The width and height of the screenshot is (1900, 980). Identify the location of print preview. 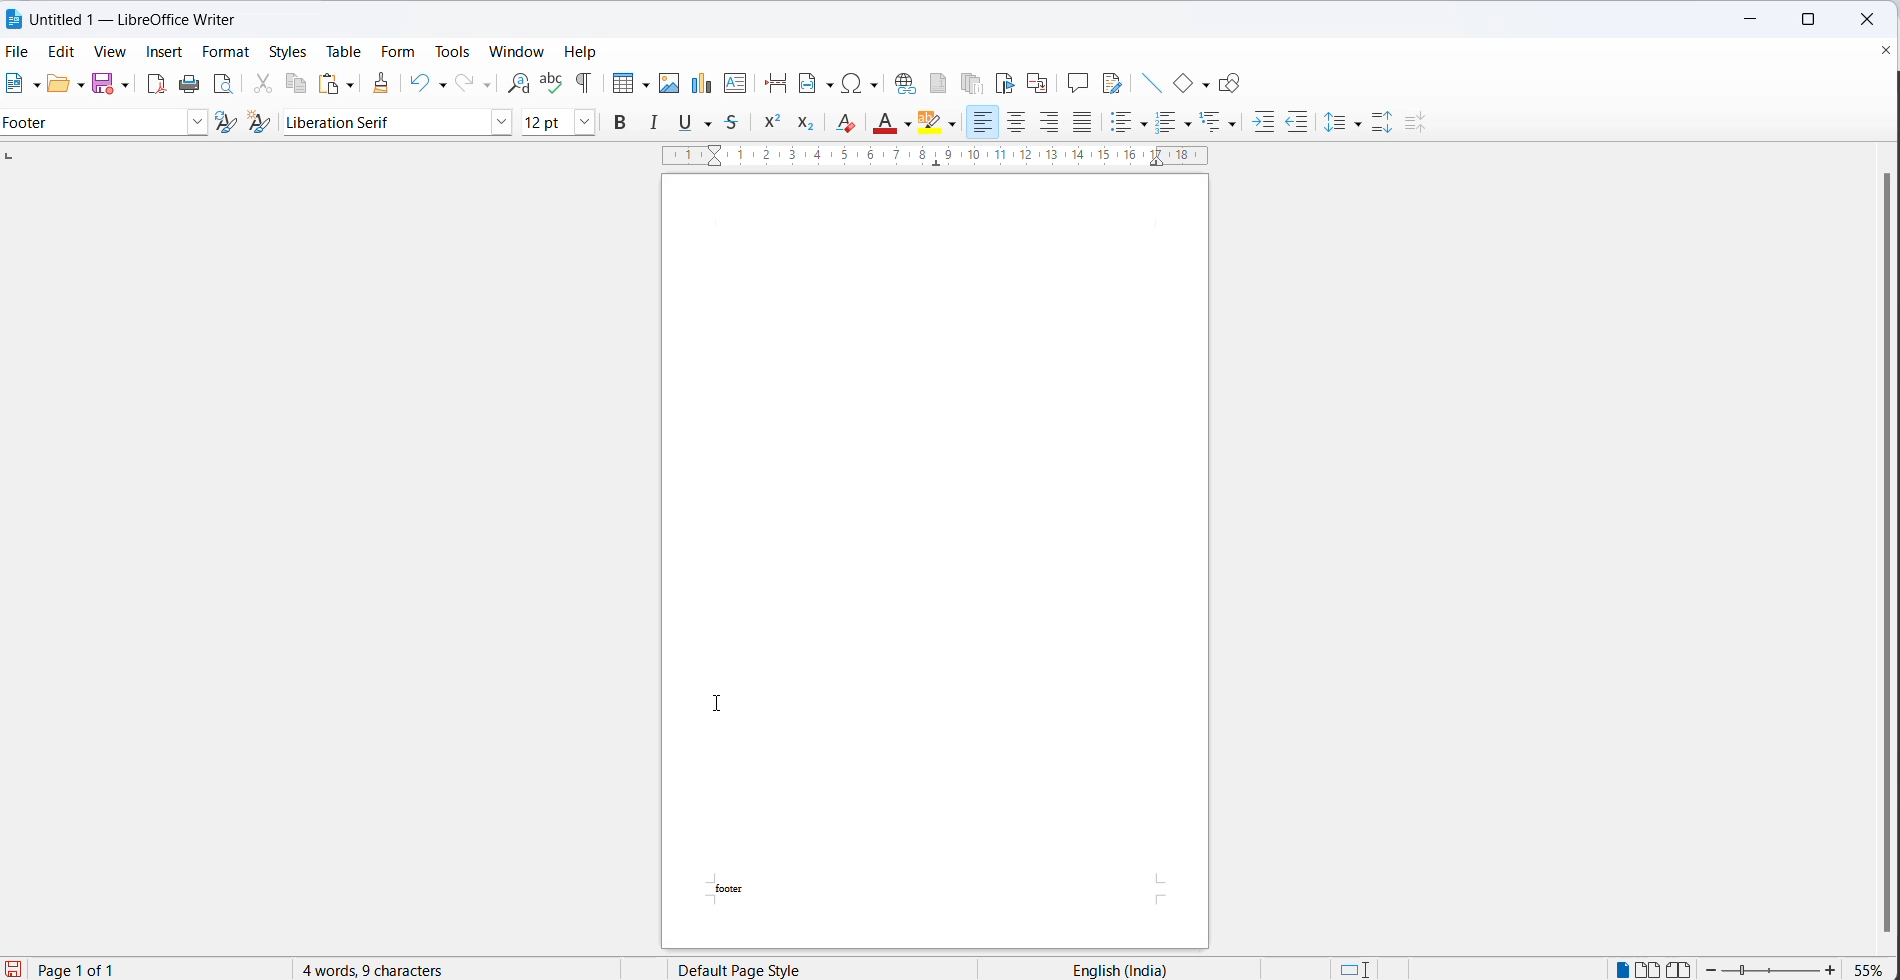
(222, 85).